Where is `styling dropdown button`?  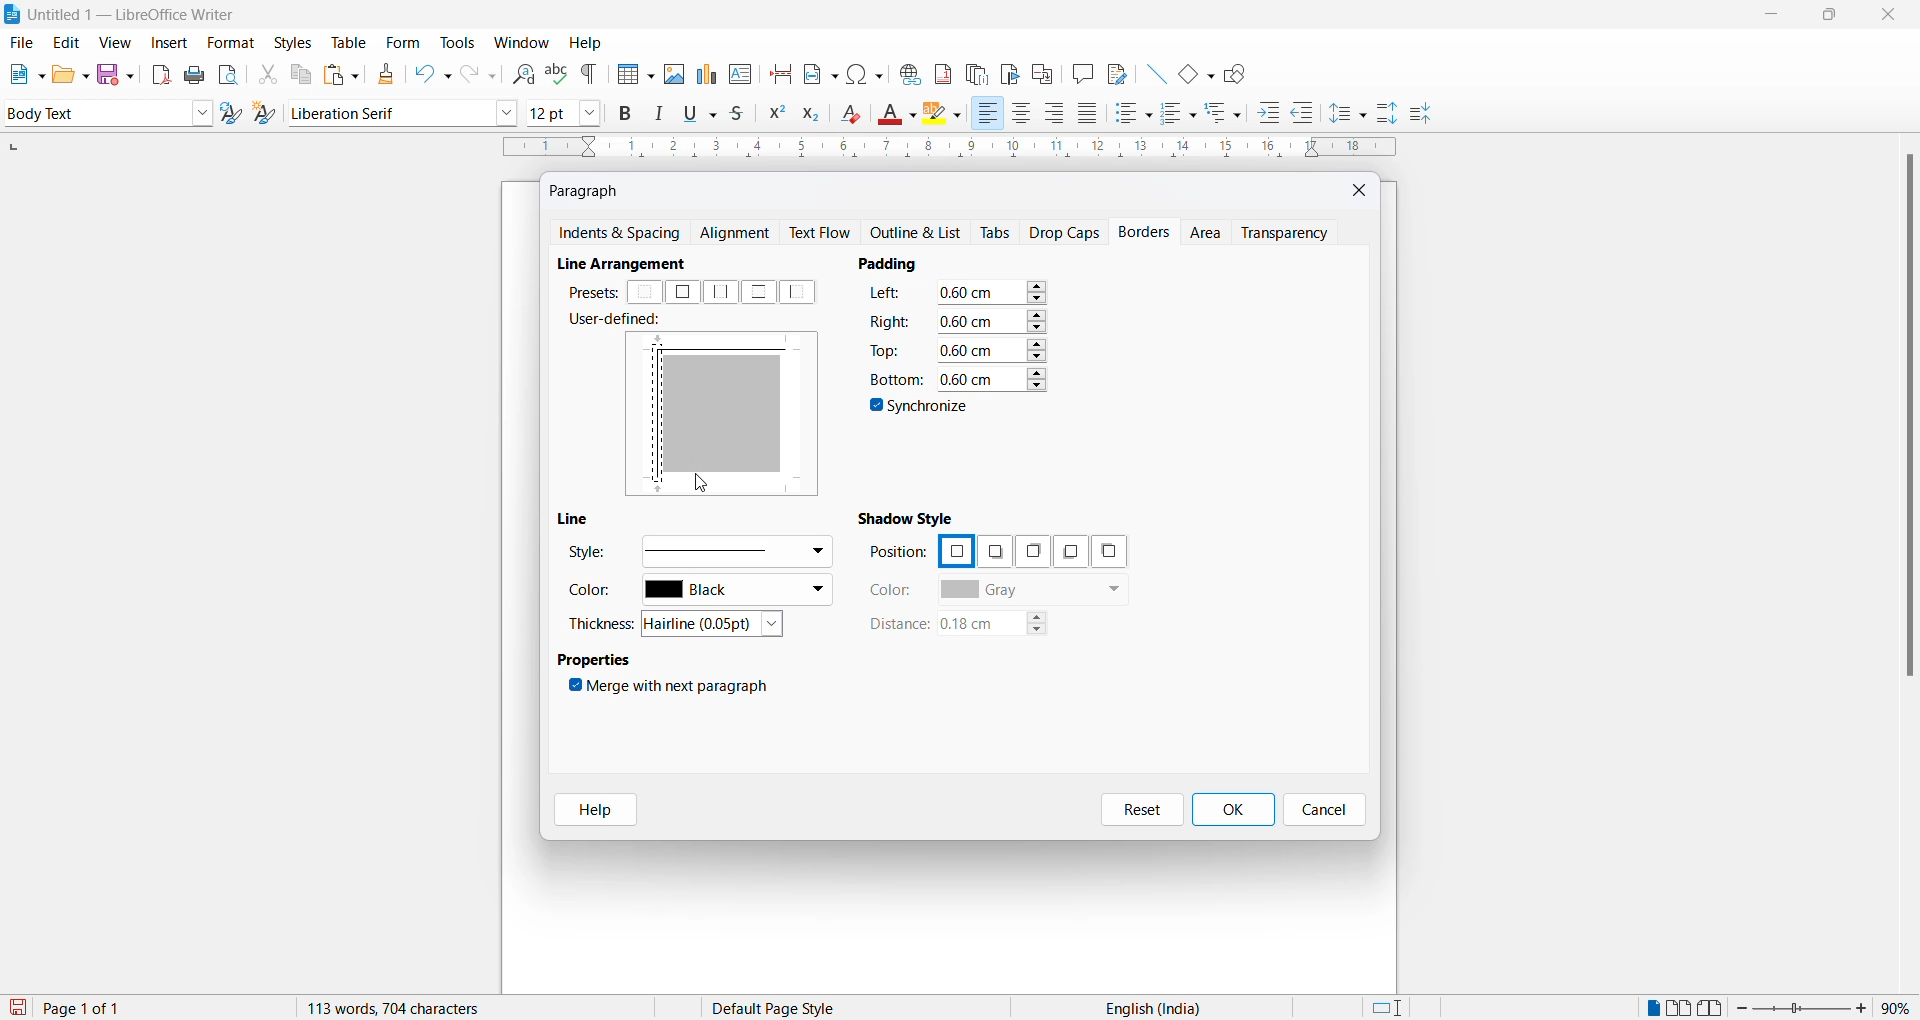 styling dropdown button is located at coordinates (202, 114).